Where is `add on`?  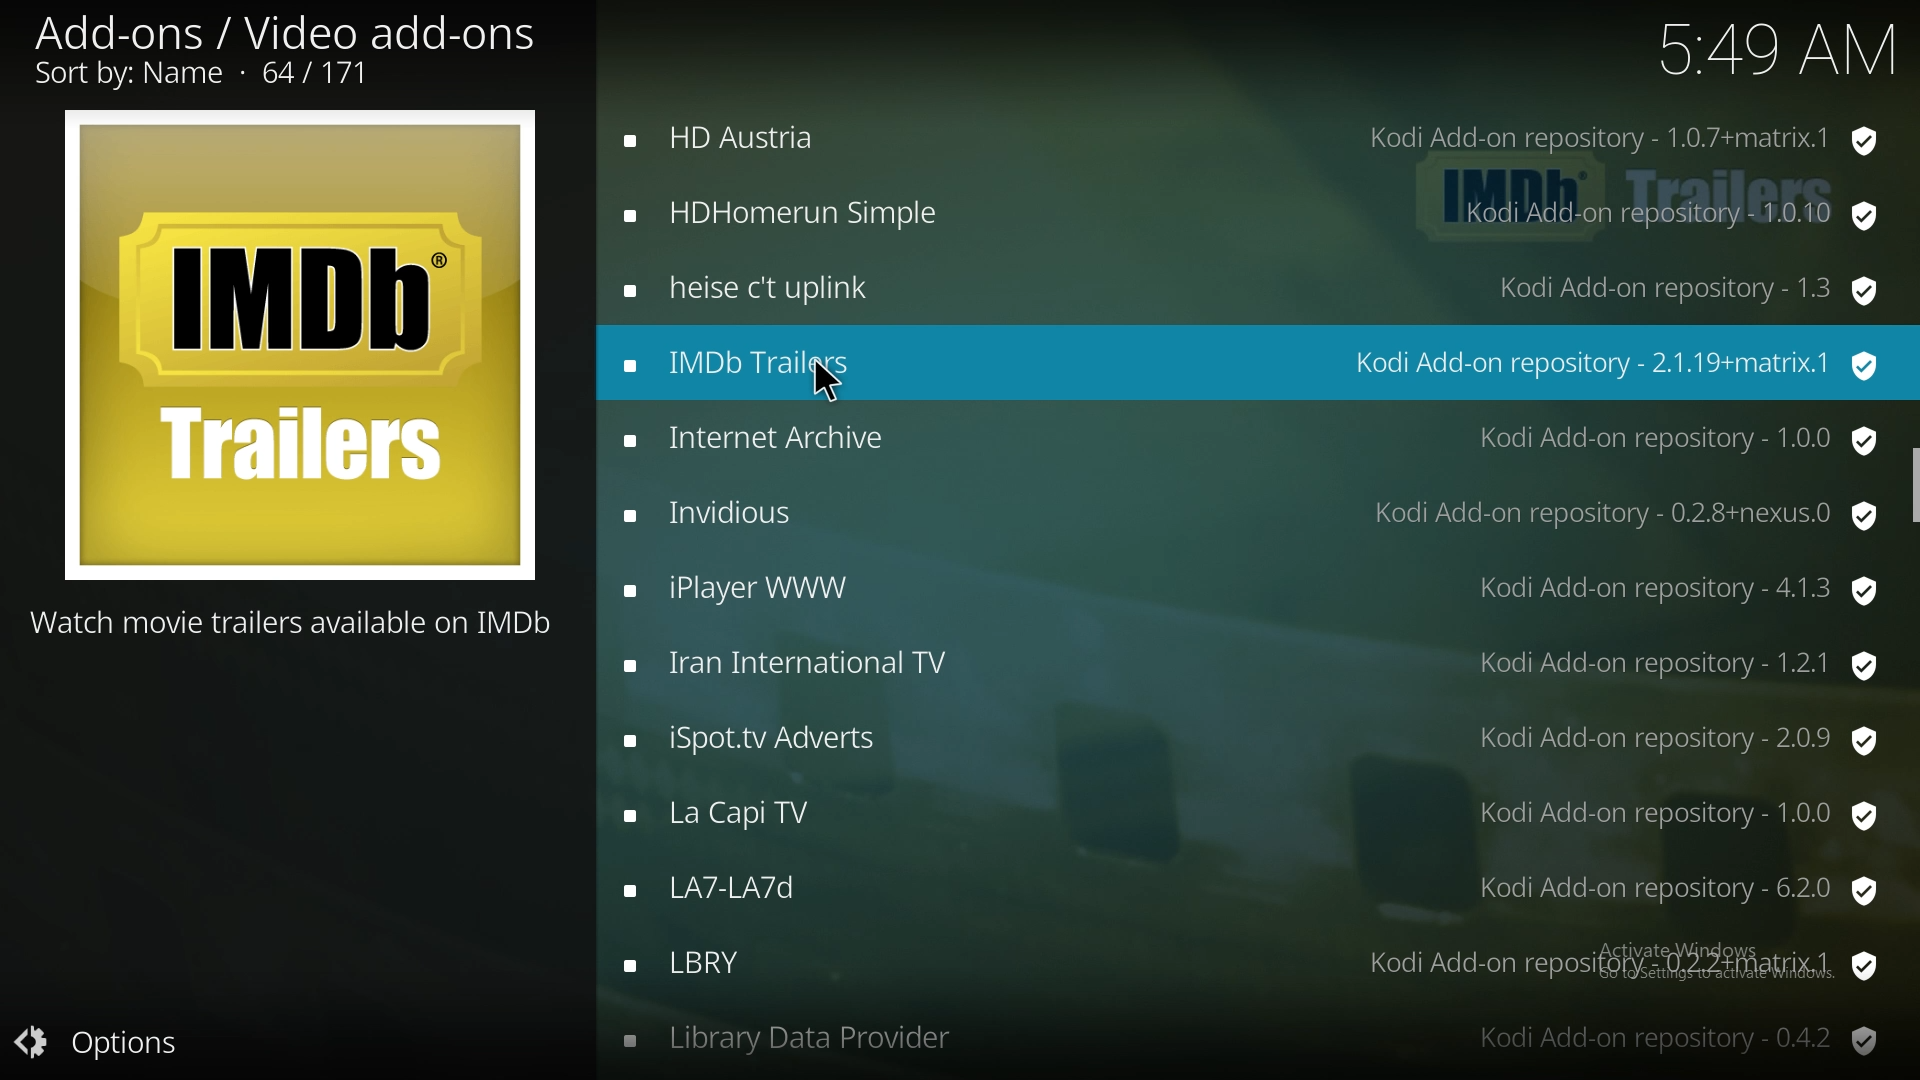
add on is located at coordinates (1254, 739).